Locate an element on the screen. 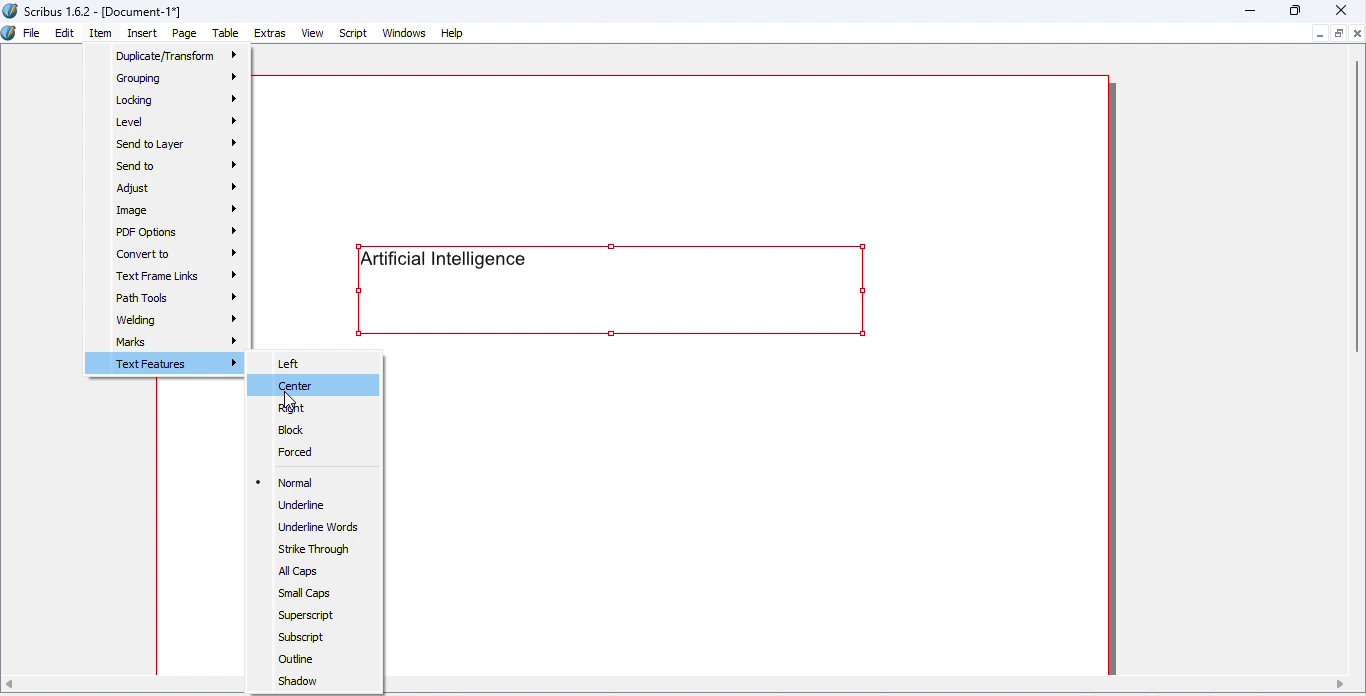  Extras is located at coordinates (272, 34).